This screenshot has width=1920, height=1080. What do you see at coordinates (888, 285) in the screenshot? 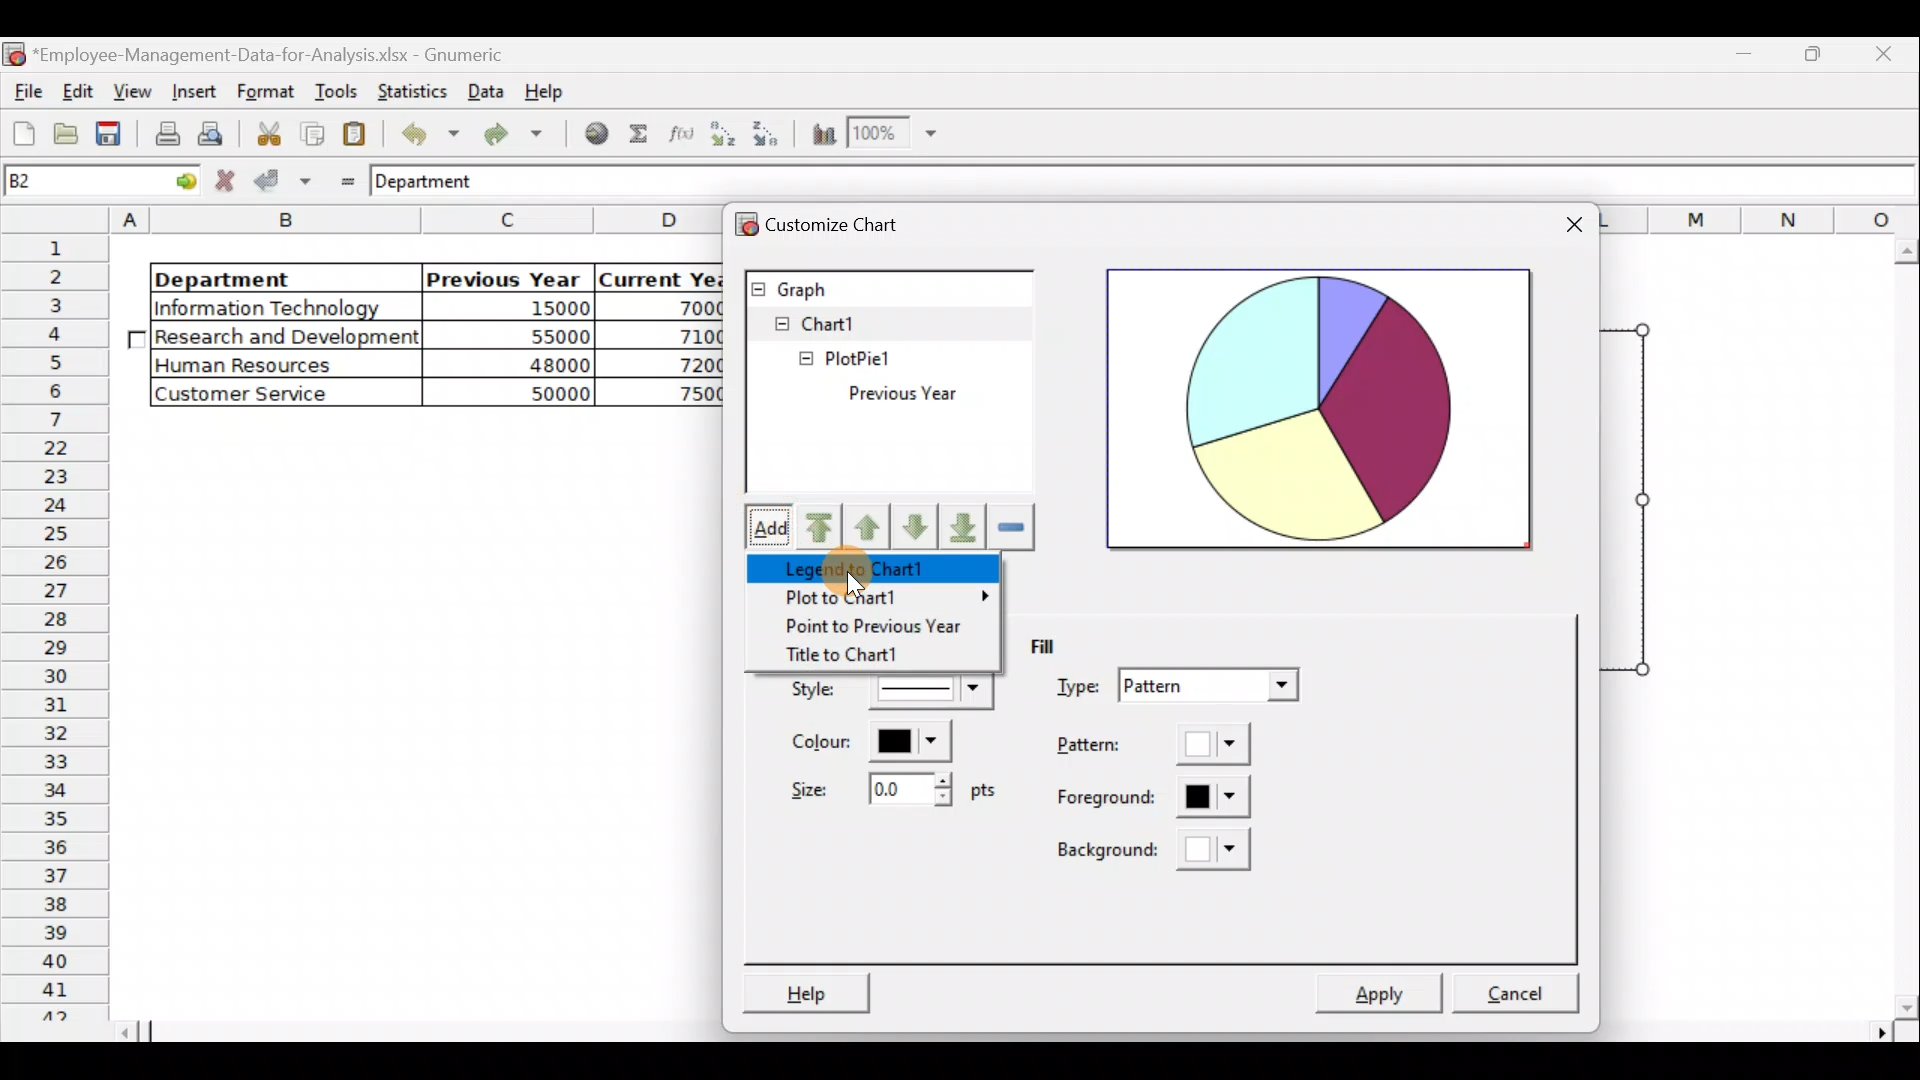
I see `Graph` at bounding box center [888, 285].